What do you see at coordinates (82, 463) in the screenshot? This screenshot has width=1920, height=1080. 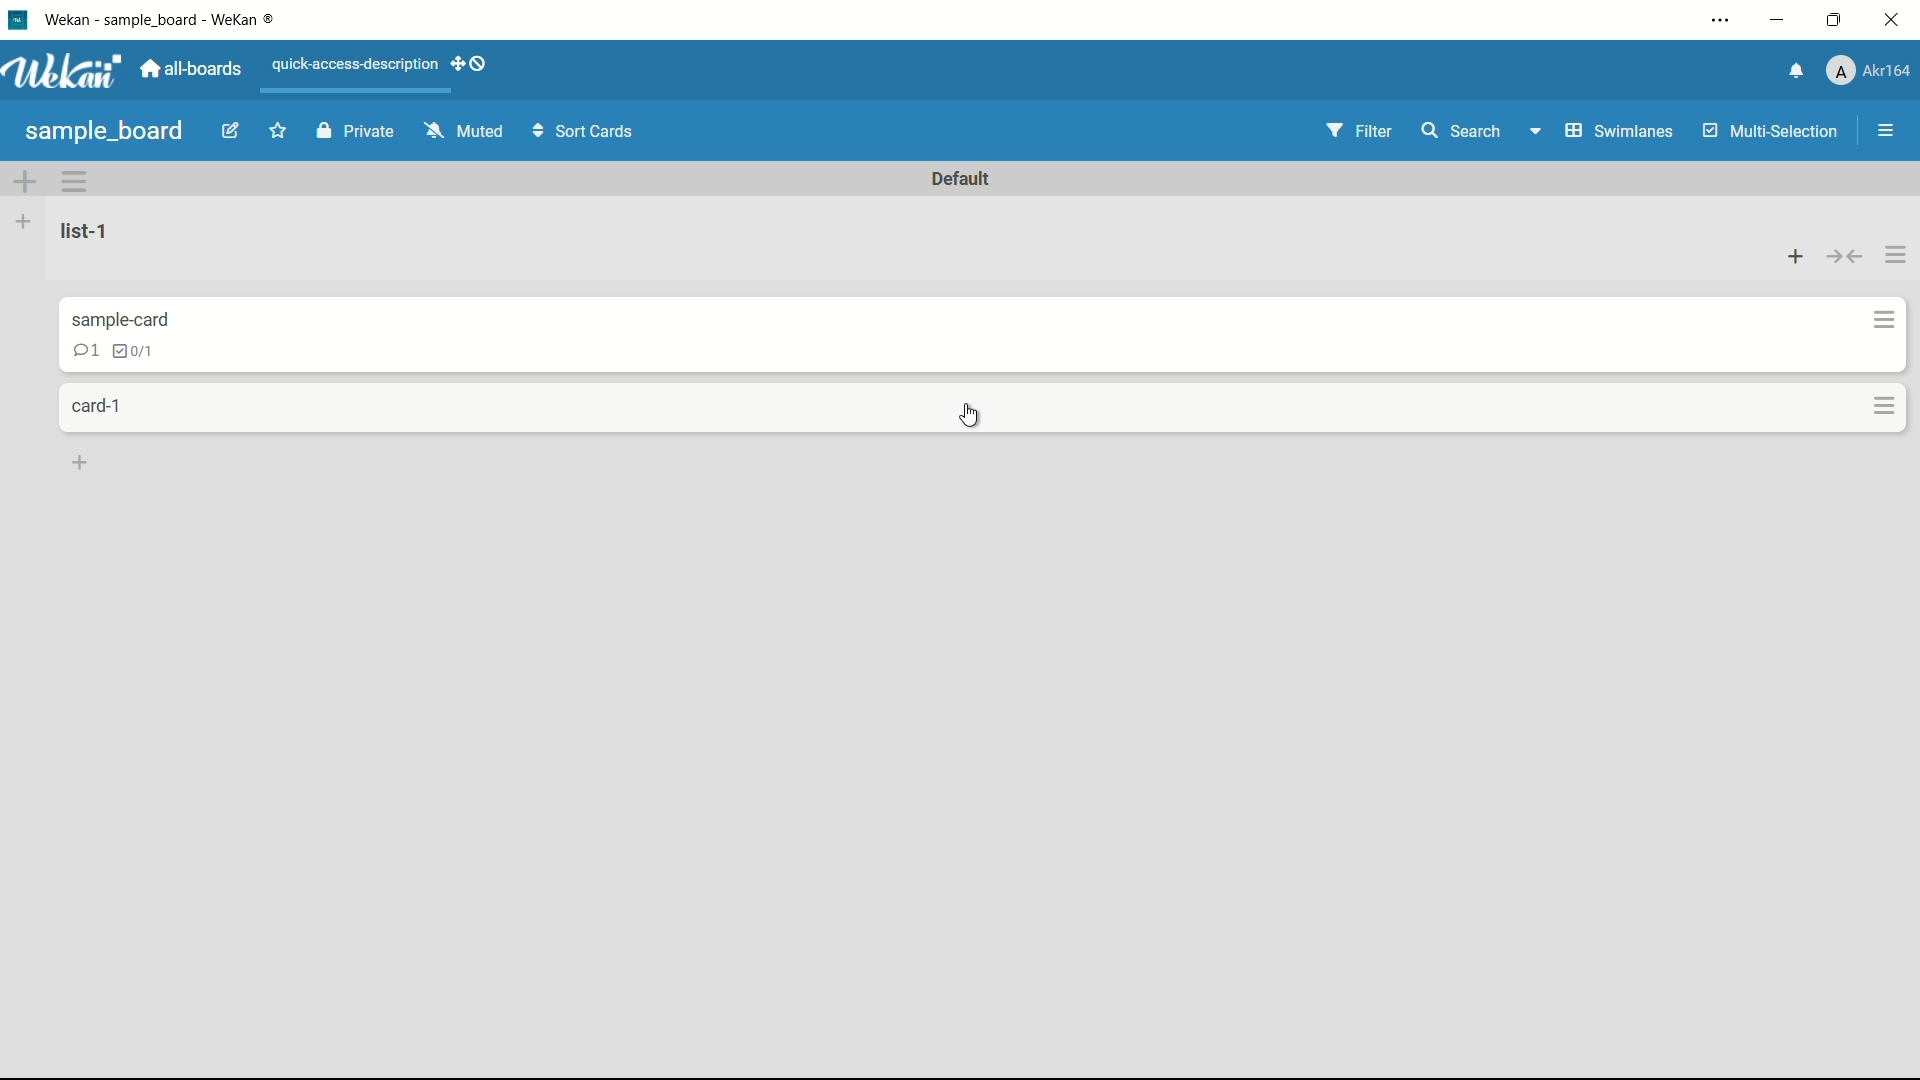 I see `add card` at bounding box center [82, 463].